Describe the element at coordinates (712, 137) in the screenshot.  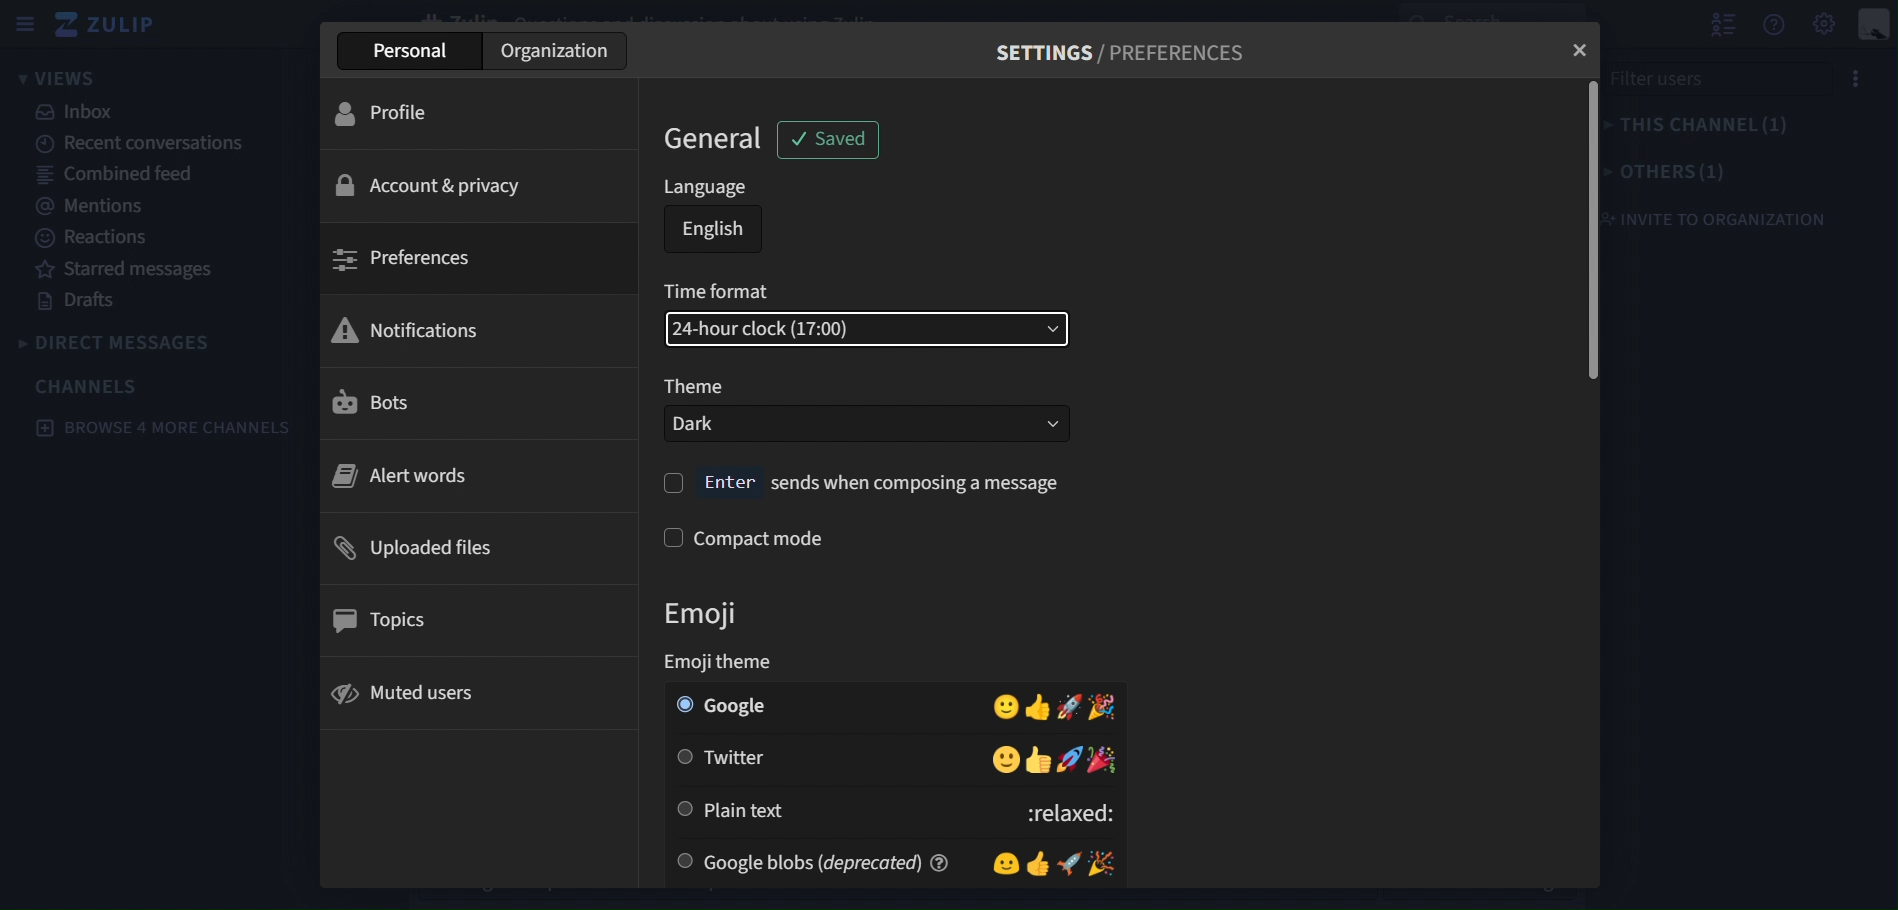
I see `general` at that location.